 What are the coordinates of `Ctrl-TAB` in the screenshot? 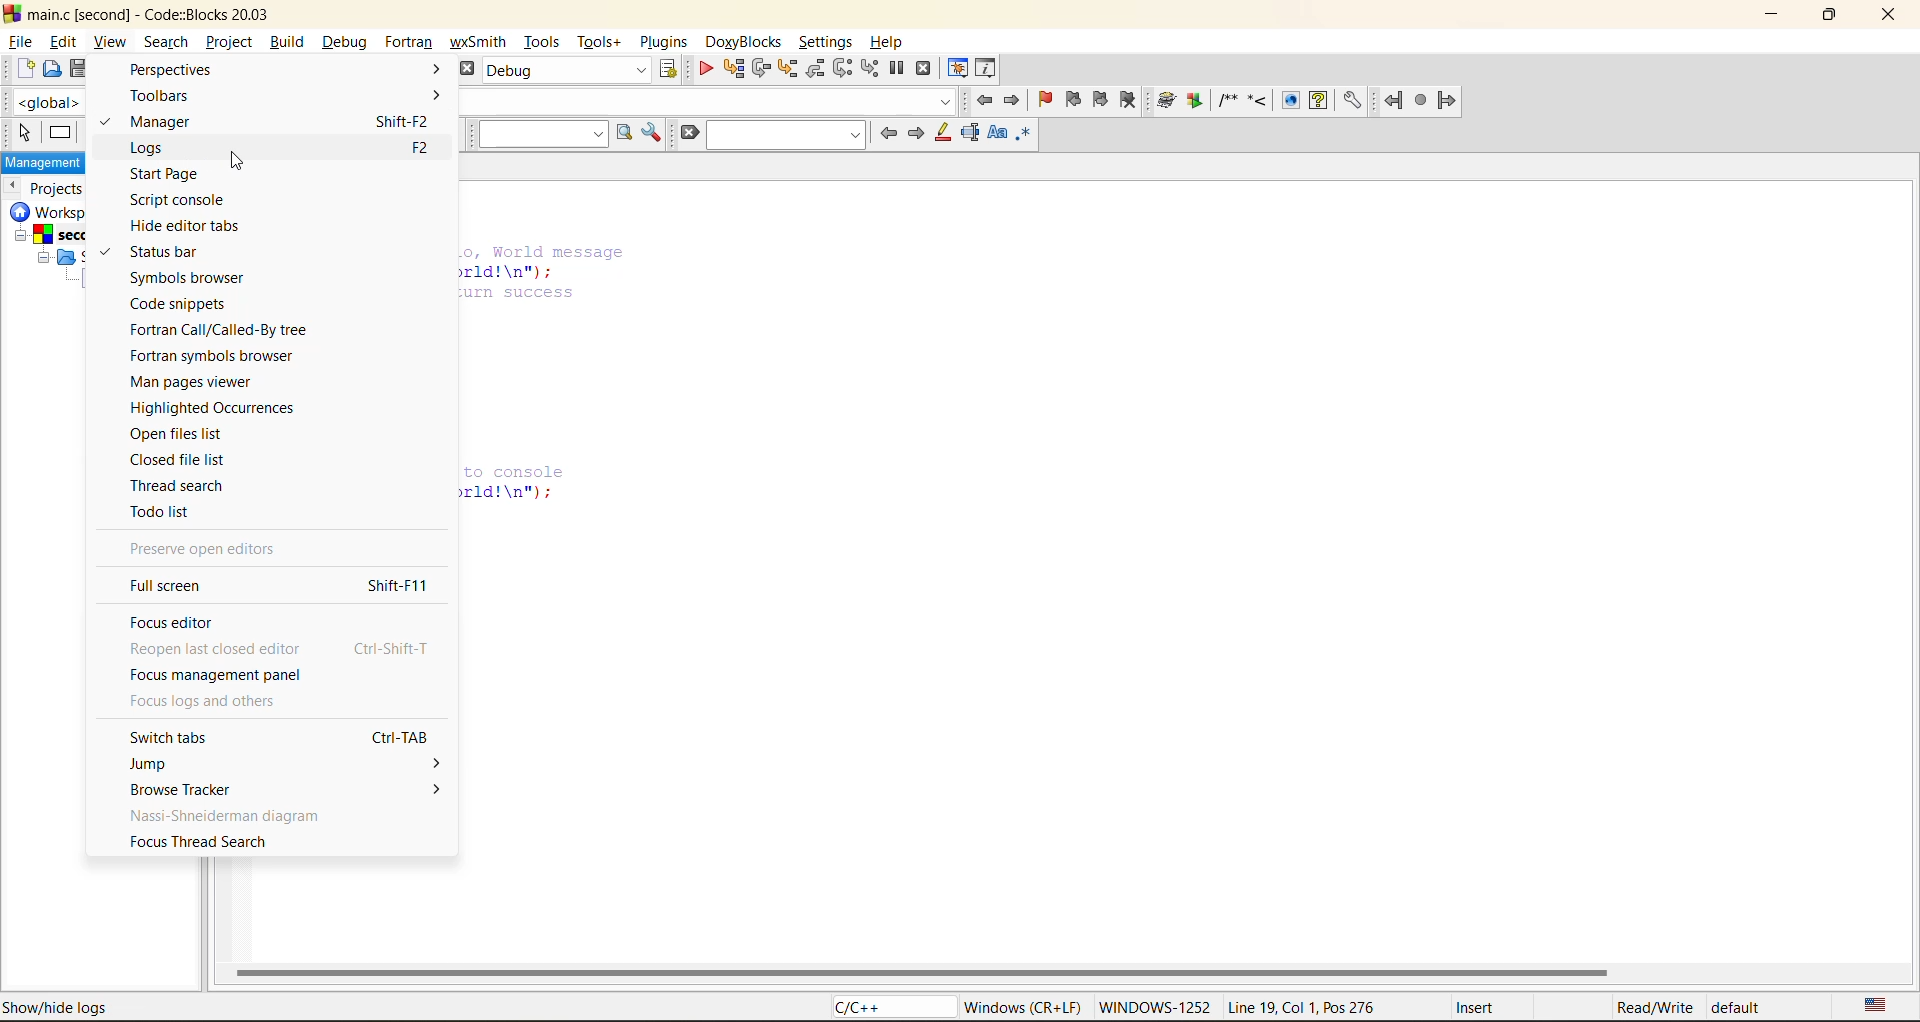 It's located at (398, 734).